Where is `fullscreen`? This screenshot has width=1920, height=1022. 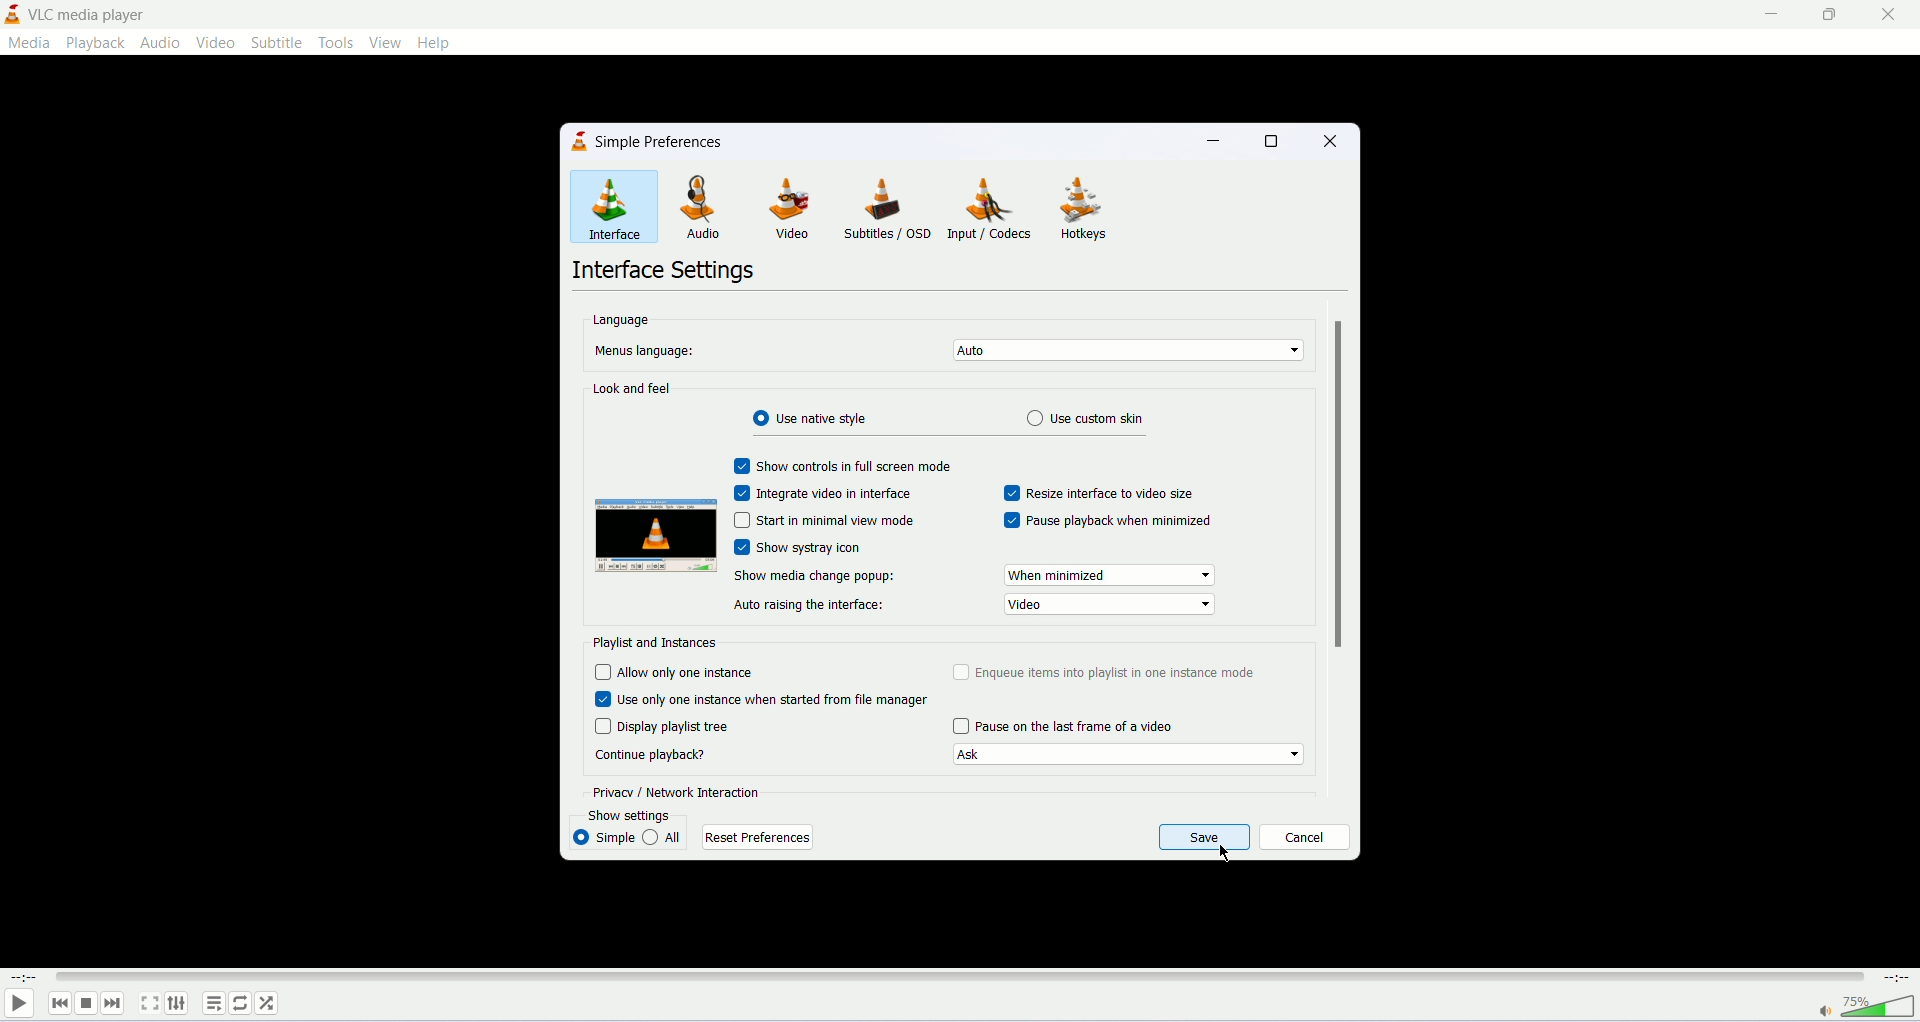
fullscreen is located at coordinates (149, 1005).